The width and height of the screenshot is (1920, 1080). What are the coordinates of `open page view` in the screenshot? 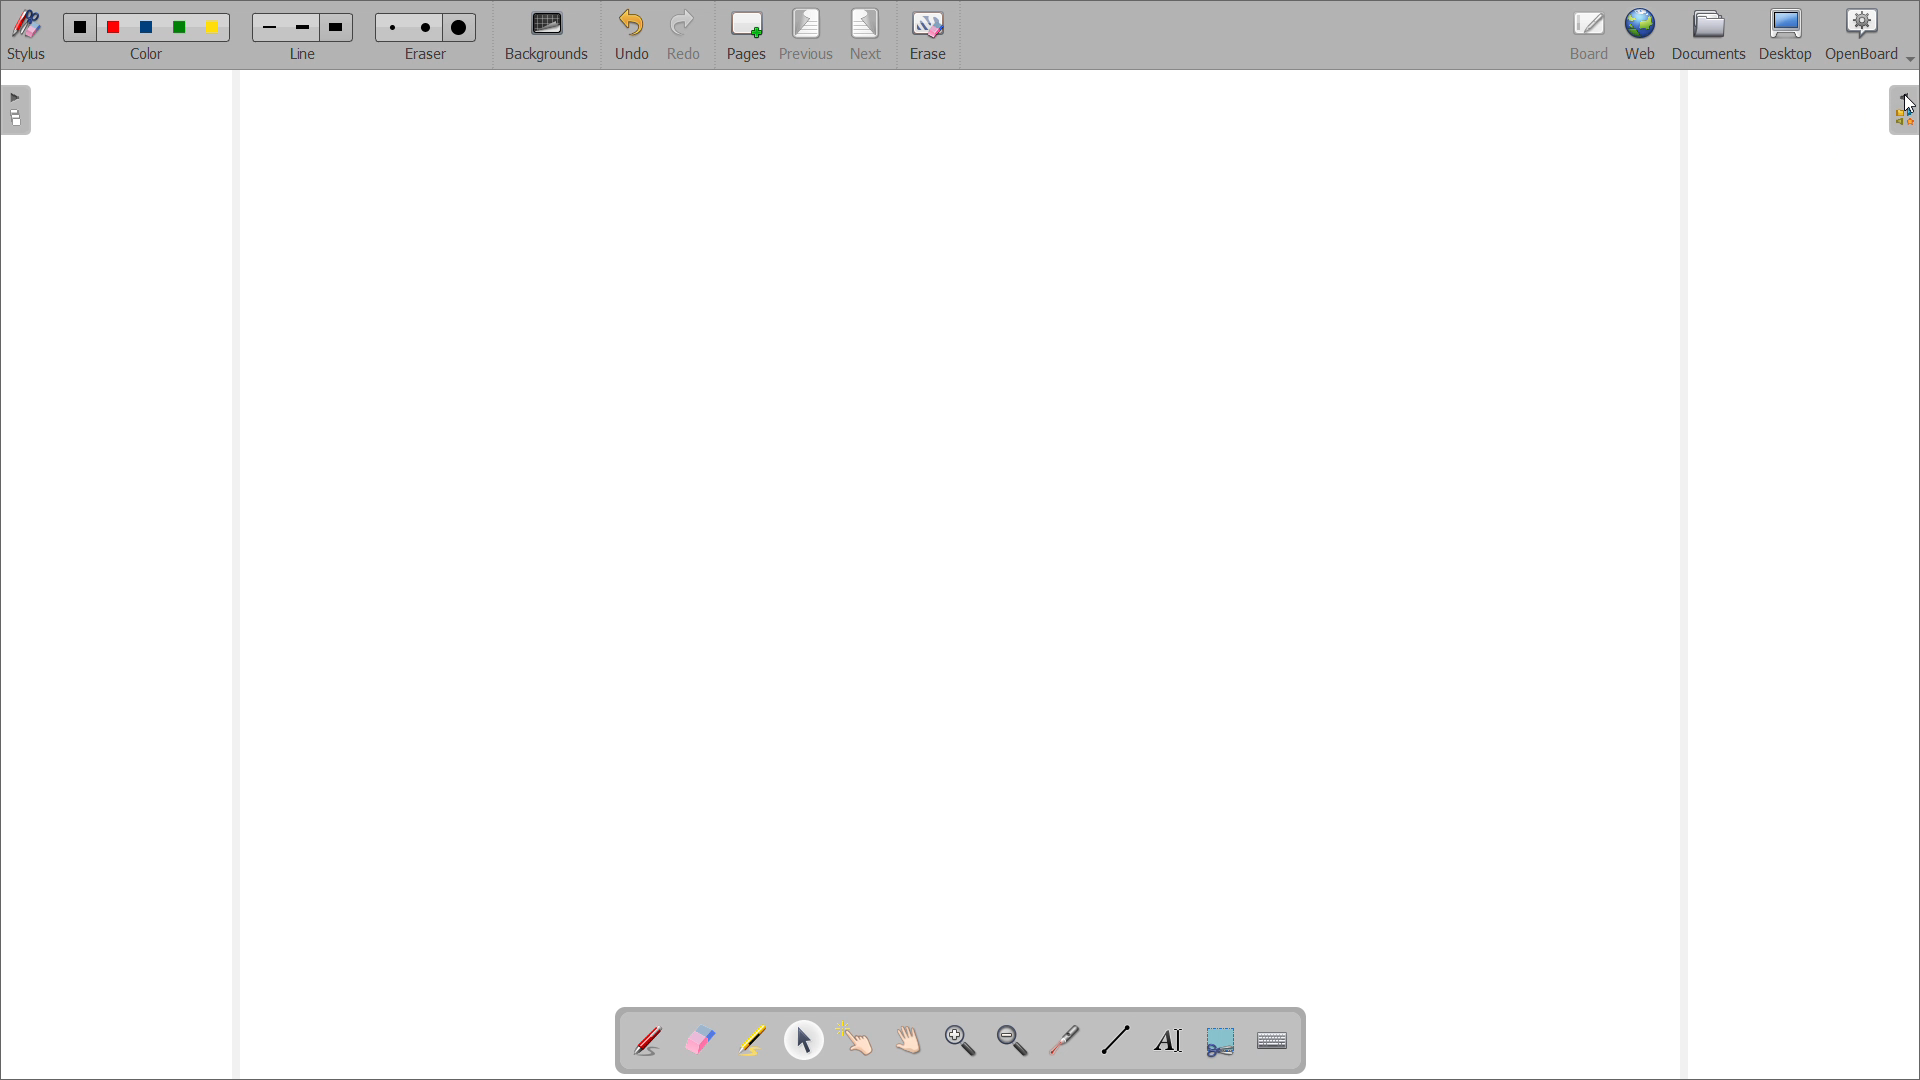 It's located at (16, 110).